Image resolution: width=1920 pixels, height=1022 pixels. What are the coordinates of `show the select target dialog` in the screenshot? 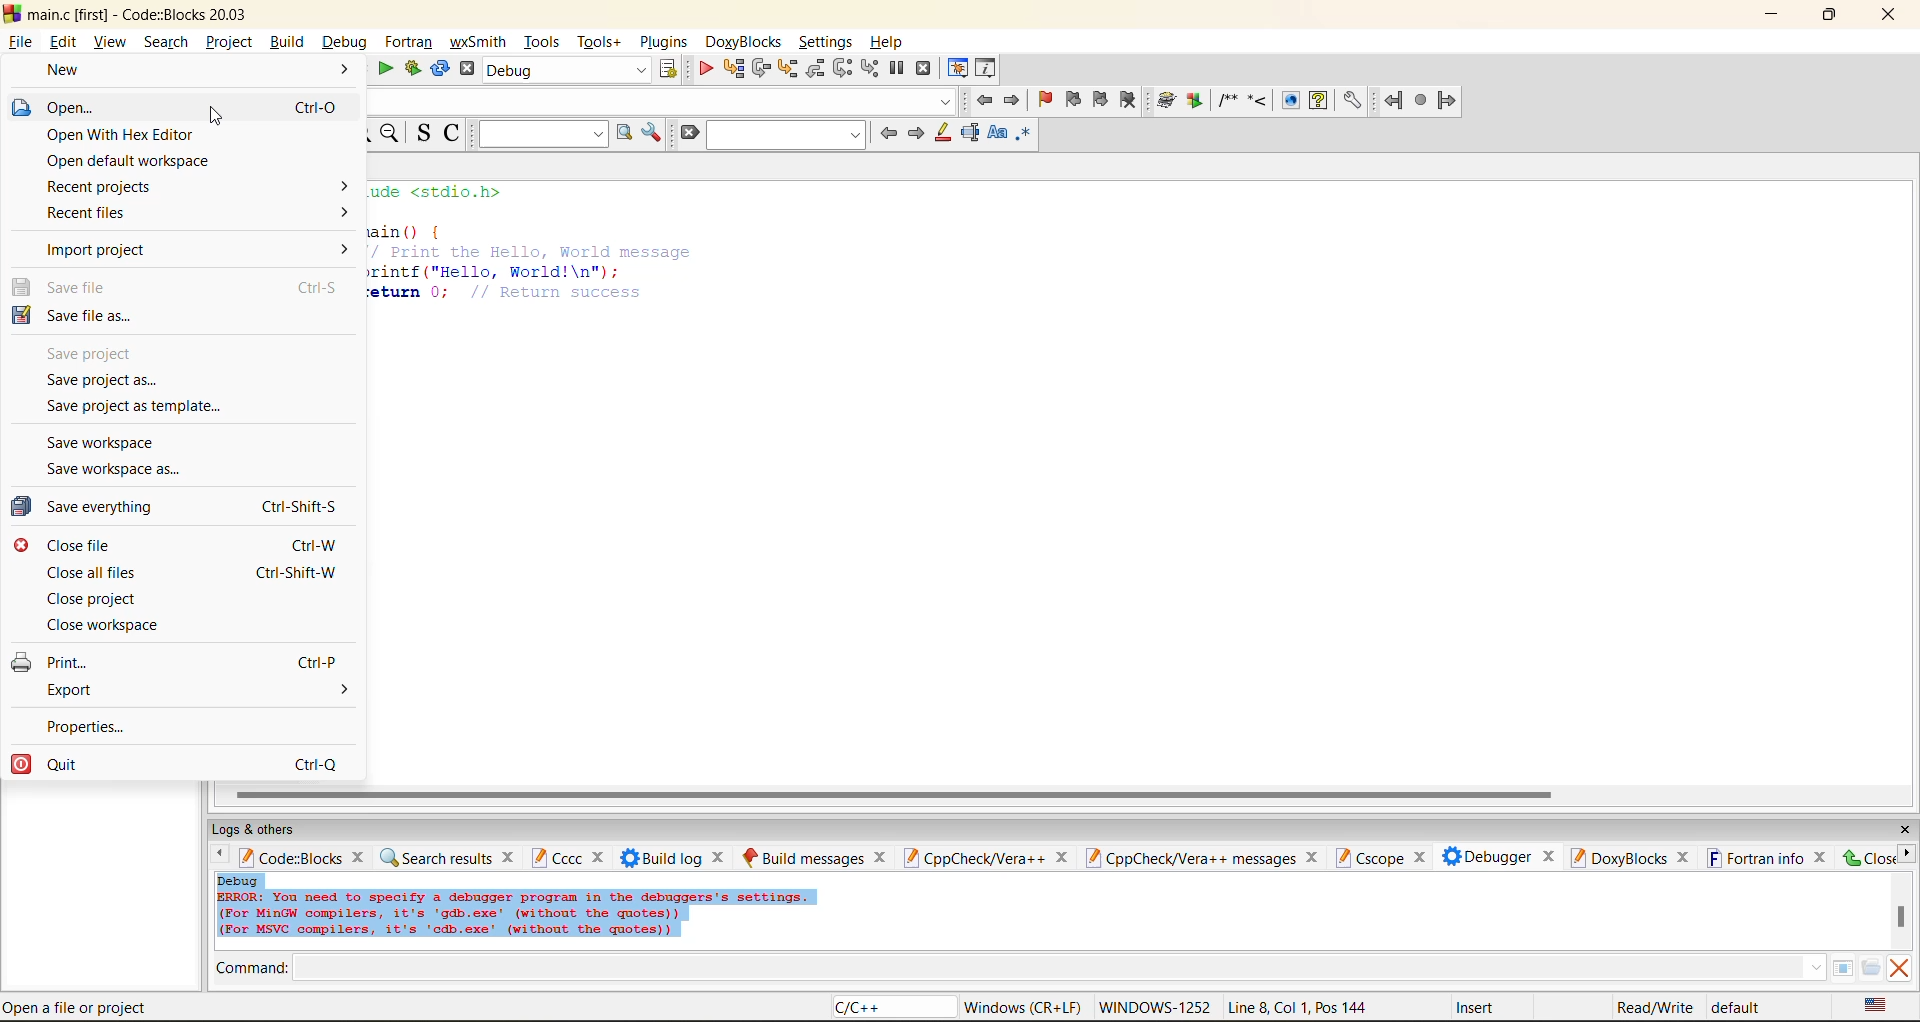 It's located at (670, 69).